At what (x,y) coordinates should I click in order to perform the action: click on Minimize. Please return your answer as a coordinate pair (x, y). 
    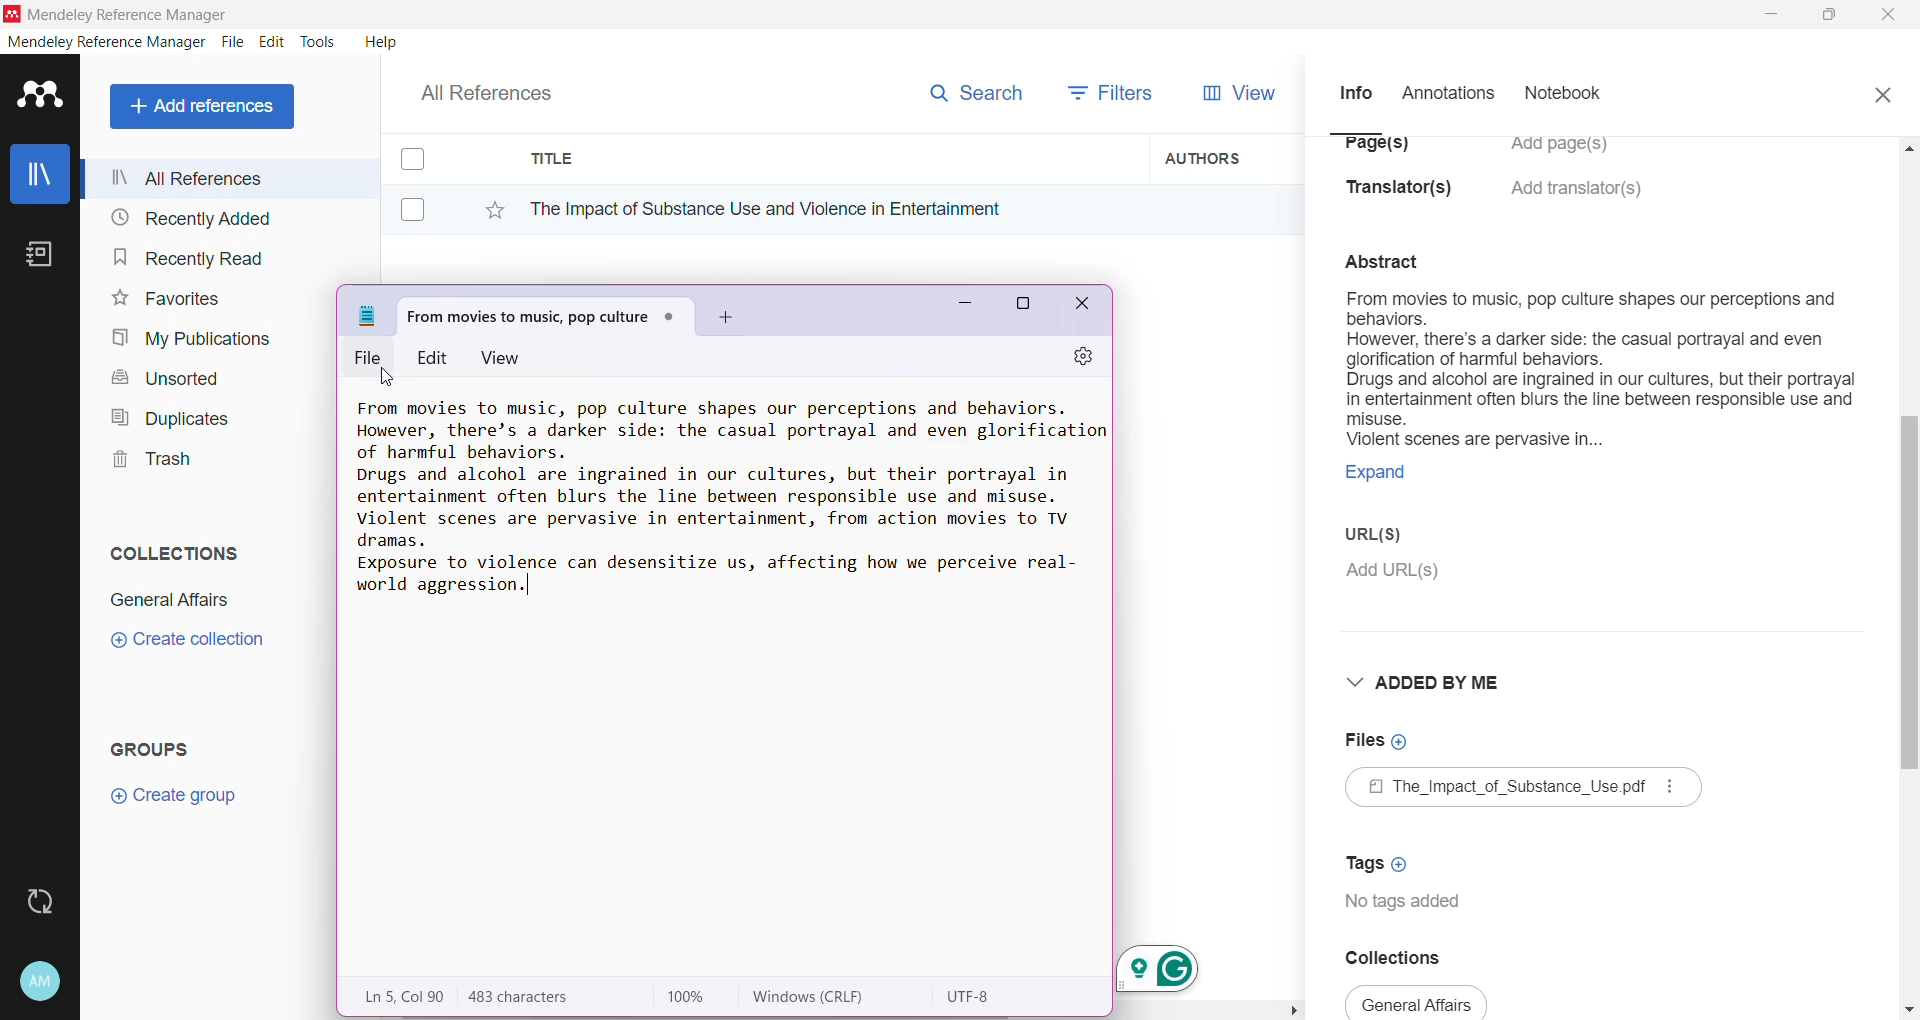
    Looking at the image, I should click on (958, 309).